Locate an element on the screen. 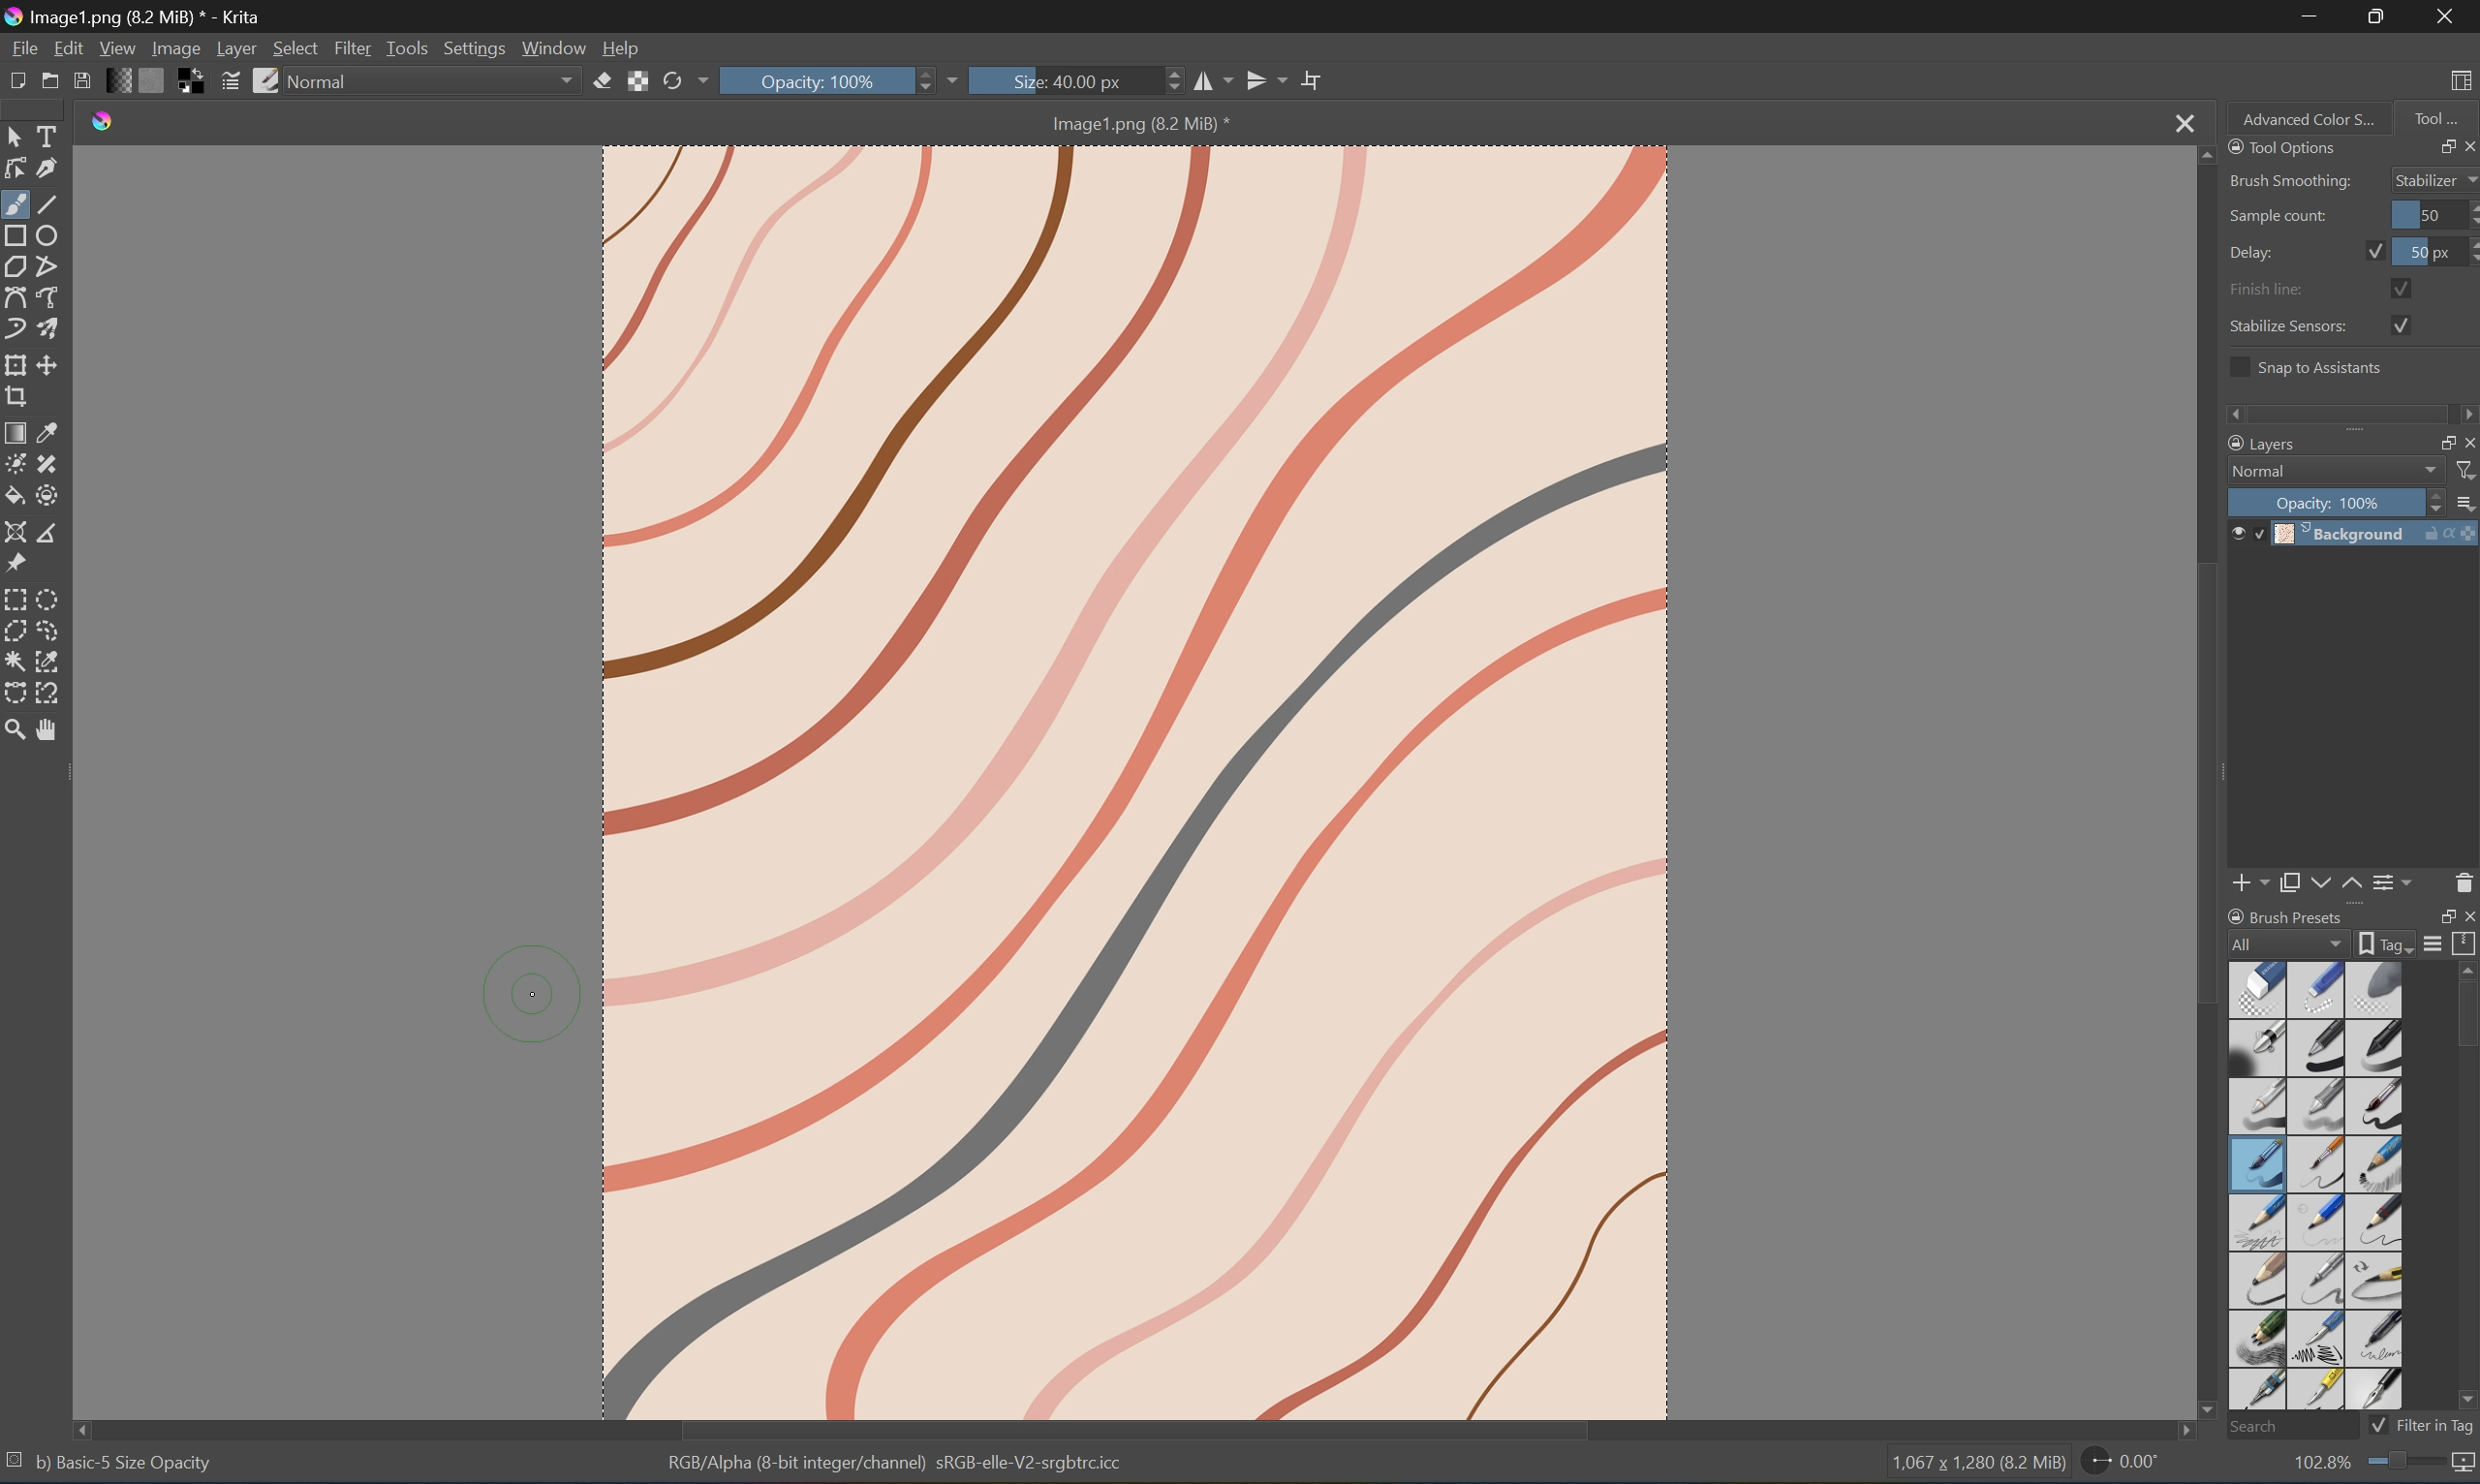 This screenshot has height=1484, width=2480. Filter is located at coordinates (2465, 472).